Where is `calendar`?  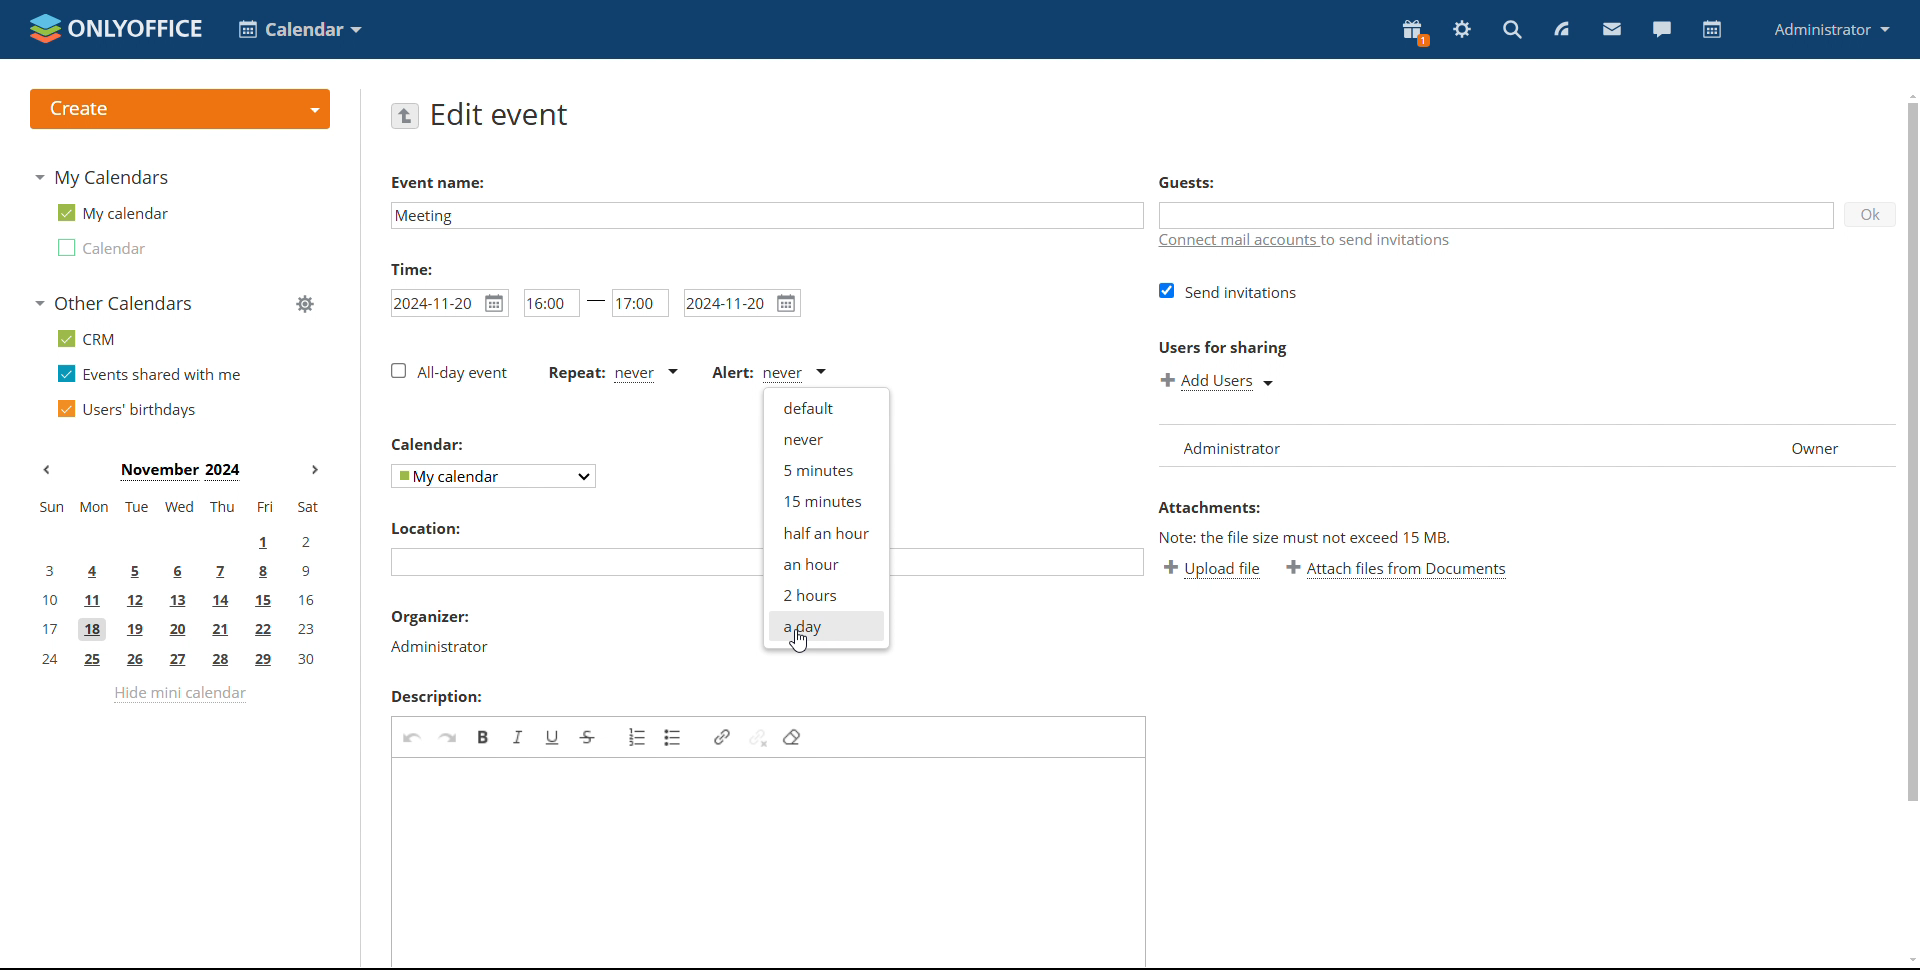
calendar is located at coordinates (1712, 30).